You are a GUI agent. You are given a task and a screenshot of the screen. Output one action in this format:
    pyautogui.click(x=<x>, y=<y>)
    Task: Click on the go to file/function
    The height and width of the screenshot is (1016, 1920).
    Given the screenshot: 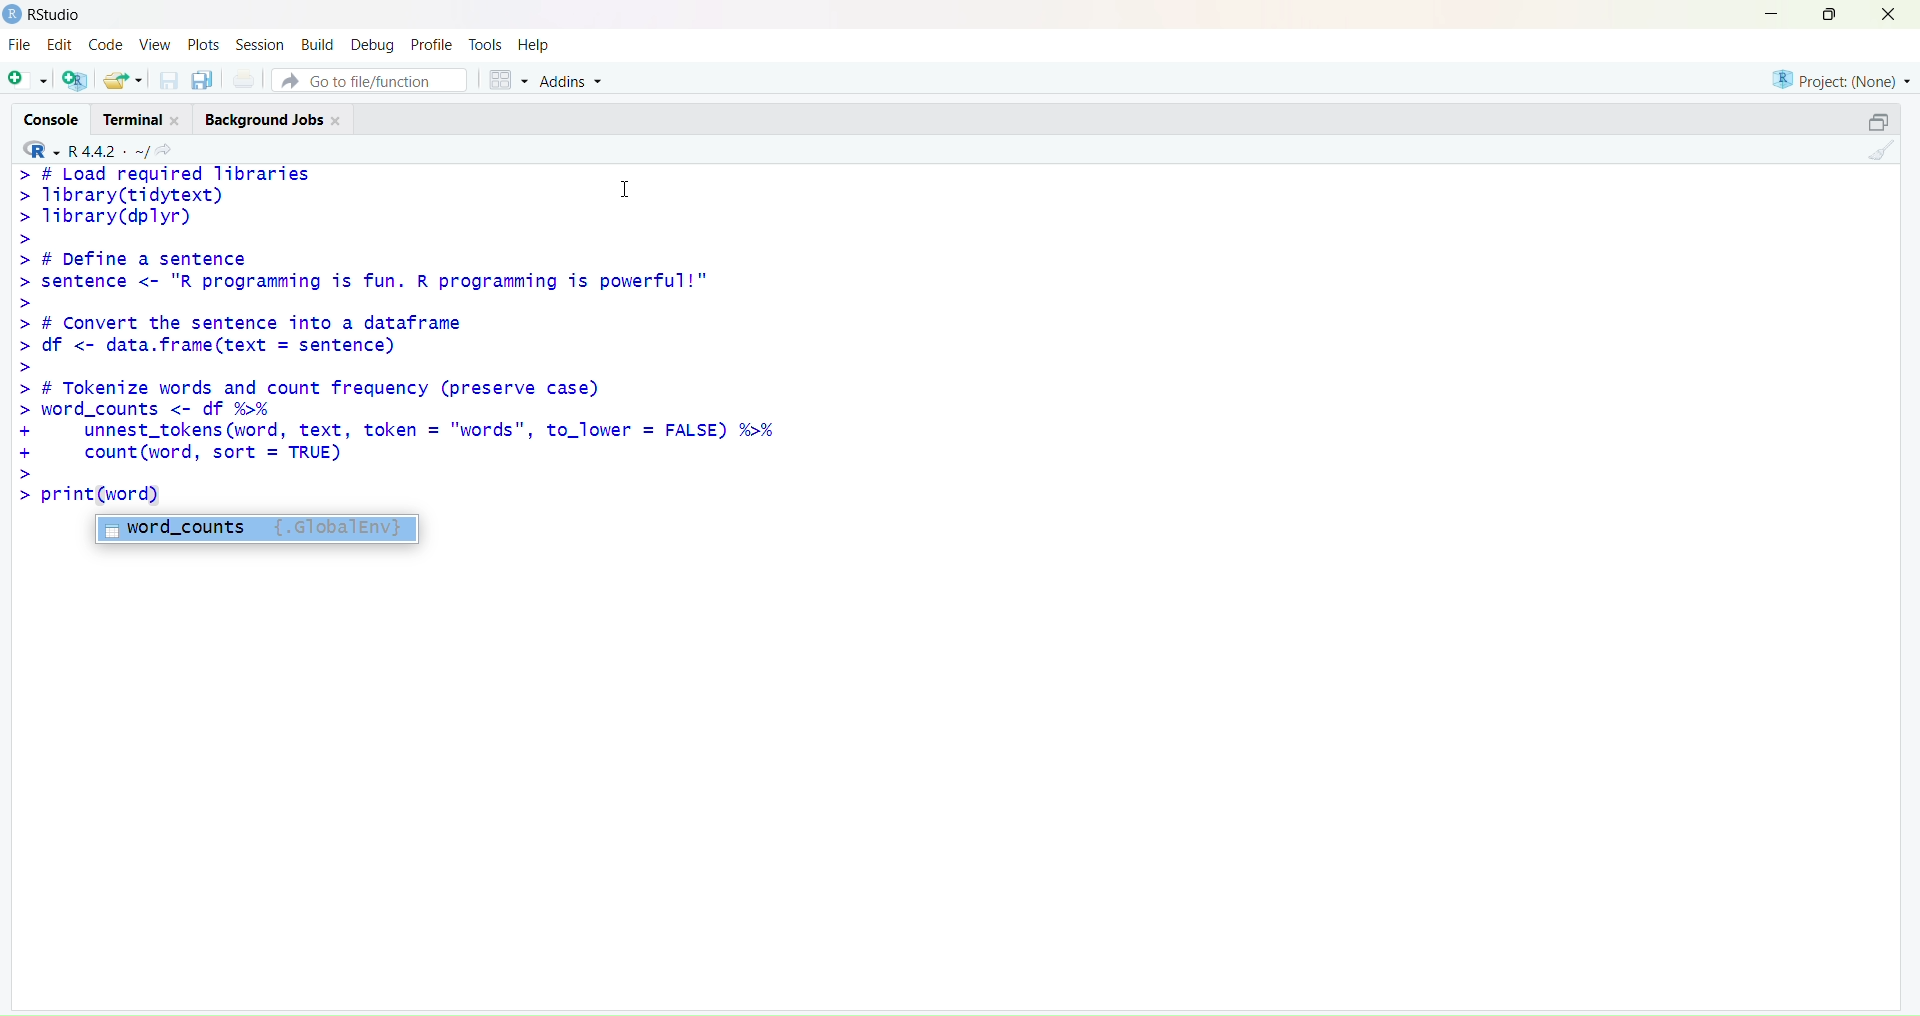 What is the action you would take?
    pyautogui.click(x=369, y=81)
    